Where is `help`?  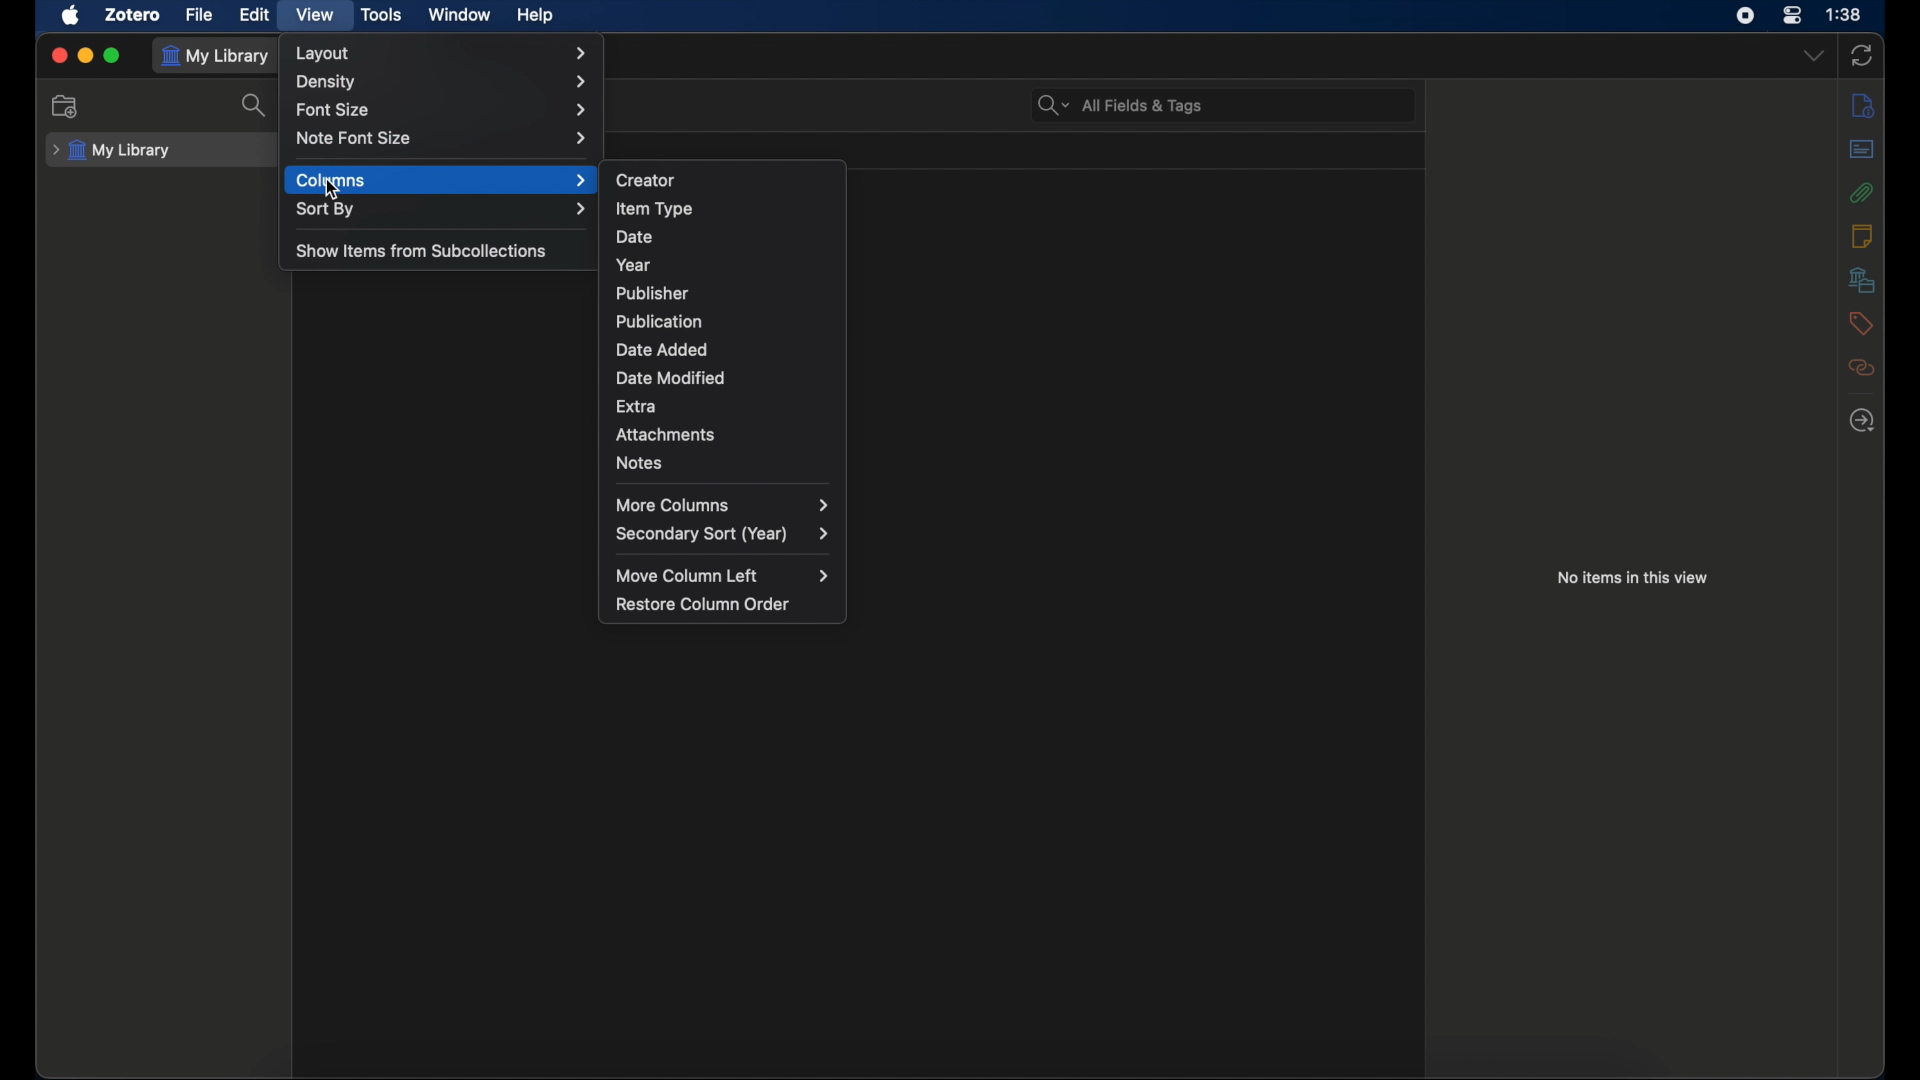 help is located at coordinates (534, 15).